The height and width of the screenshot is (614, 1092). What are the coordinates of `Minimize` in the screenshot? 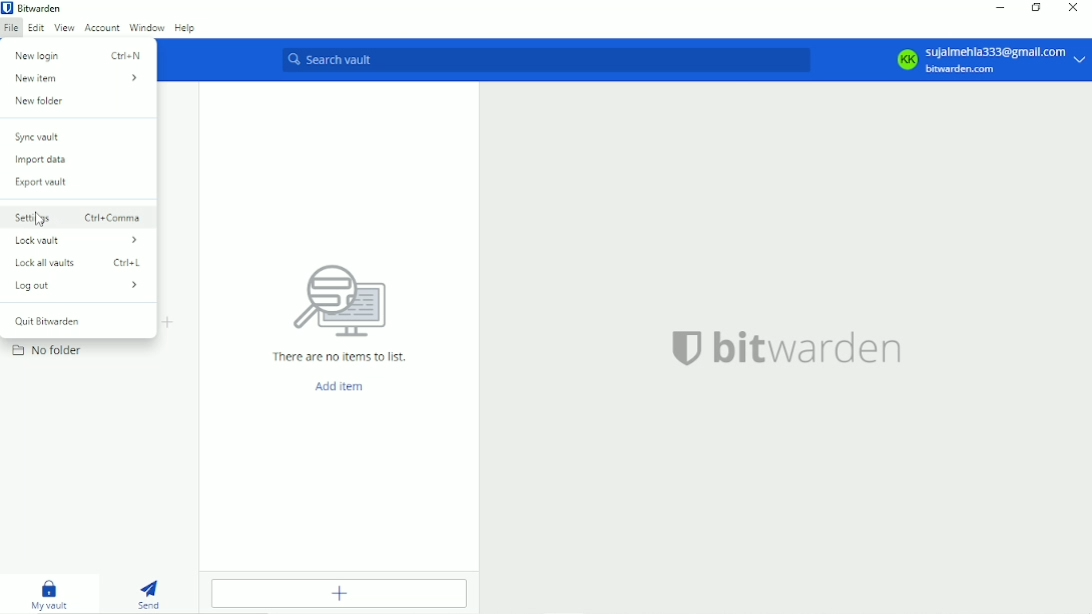 It's located at (999, 7).